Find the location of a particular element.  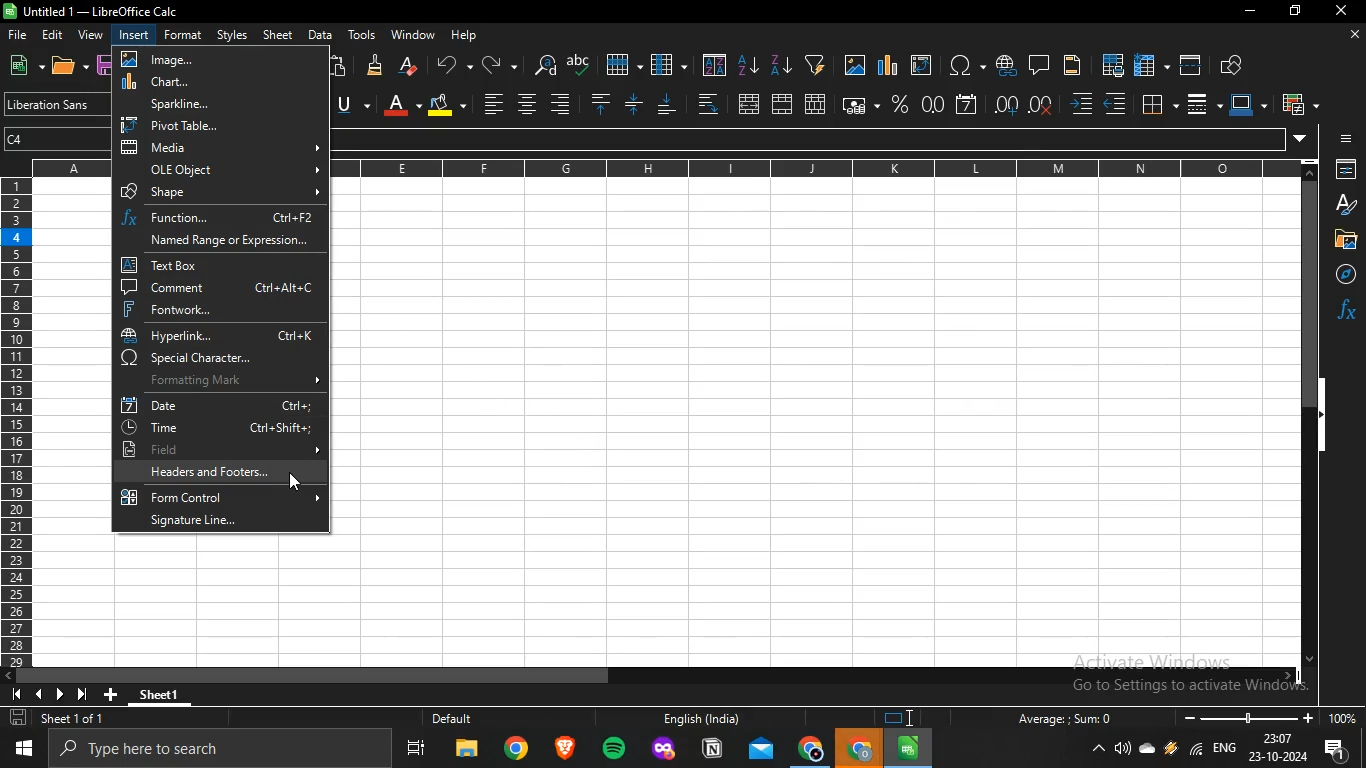

sort descending is located at coordinates (780, 64).